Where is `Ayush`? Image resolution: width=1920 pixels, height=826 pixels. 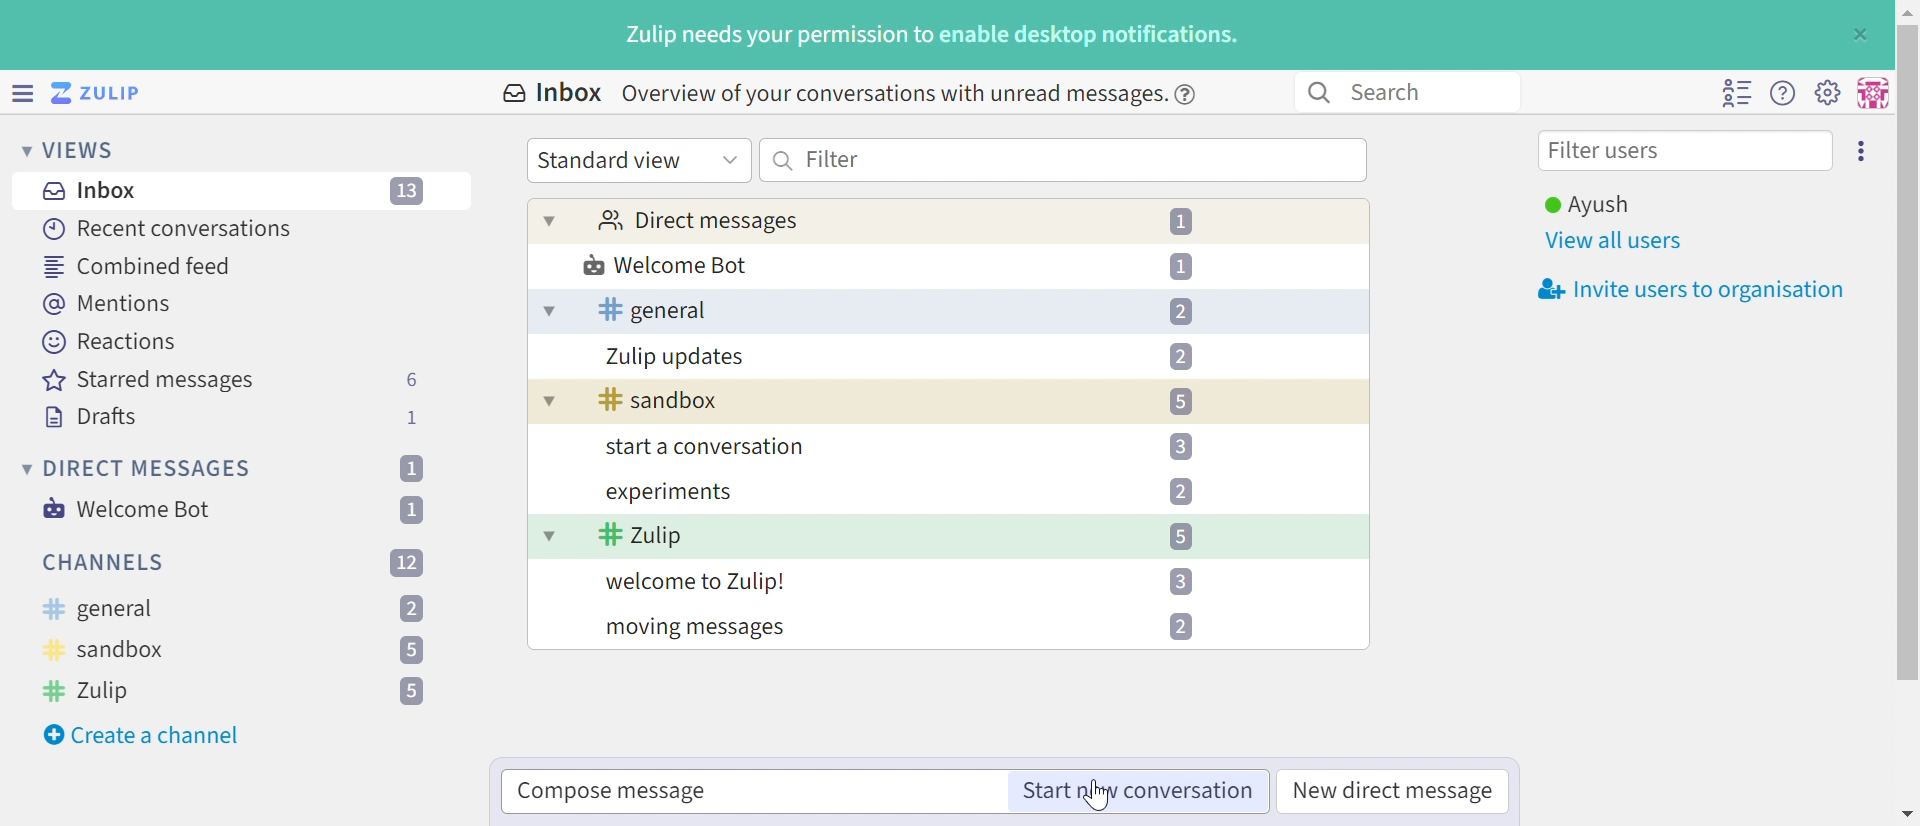
Ayush is located at coordinates (1585, 205).